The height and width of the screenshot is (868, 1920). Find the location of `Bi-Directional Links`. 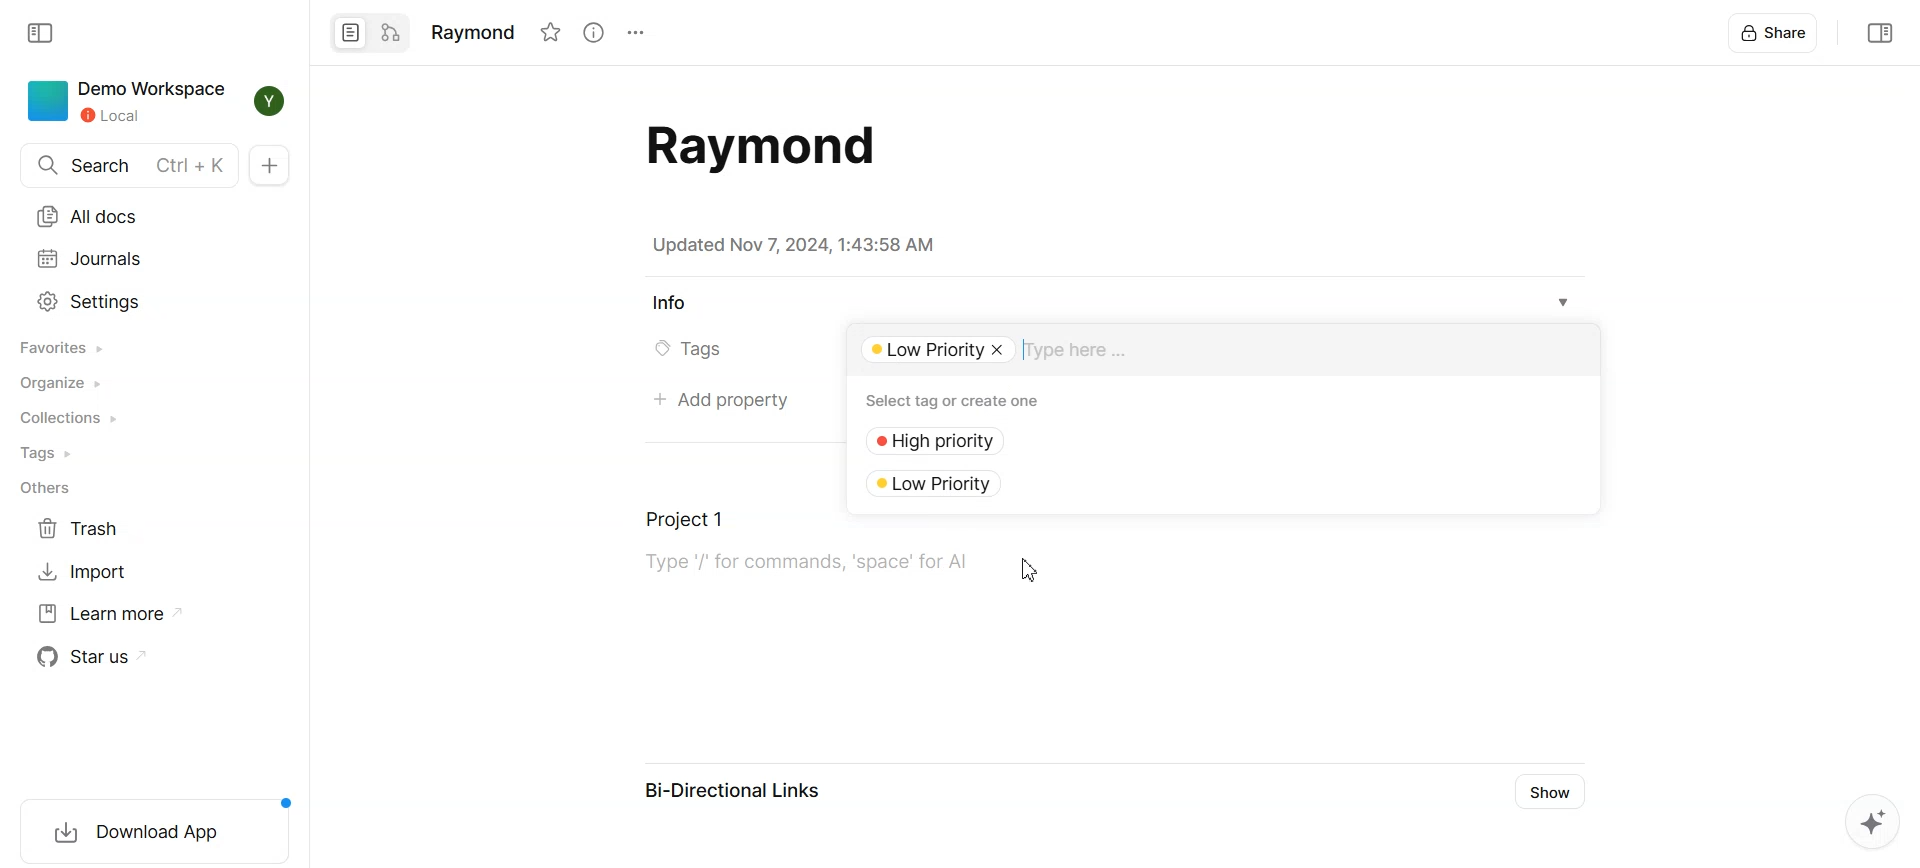

Bi-Directional Links is located at coordinates (734, 794).